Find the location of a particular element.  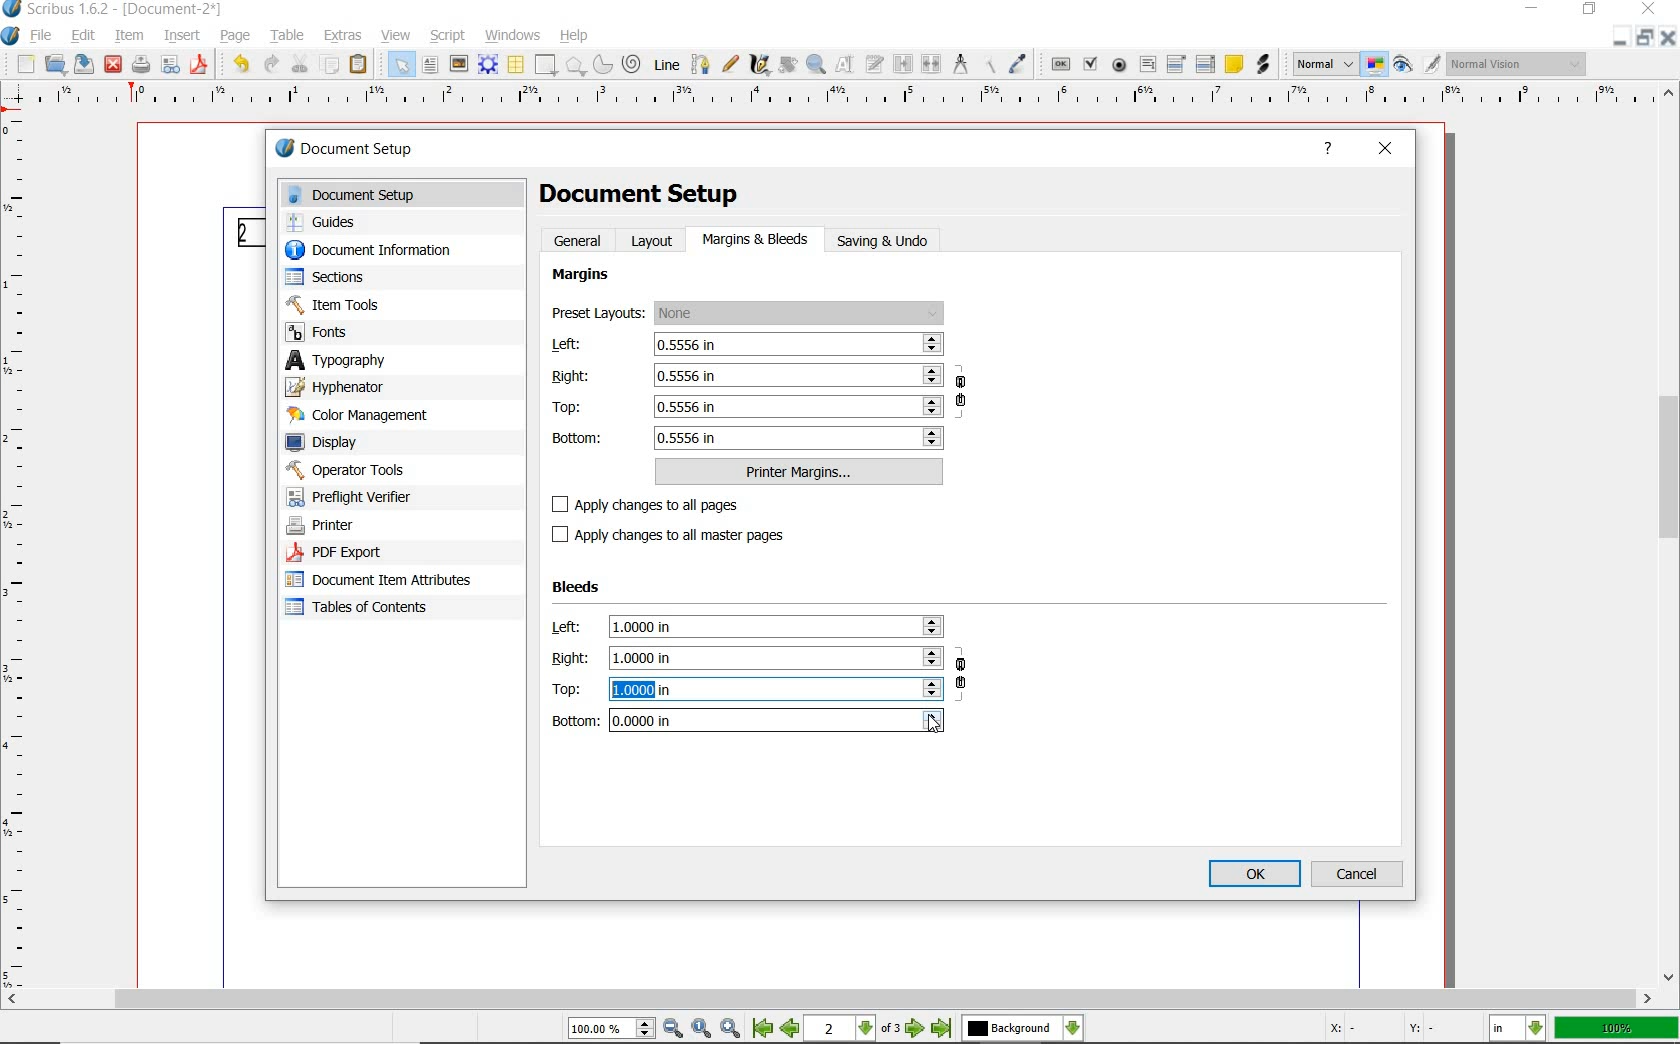

Close is located at coordinates (1619, 37).